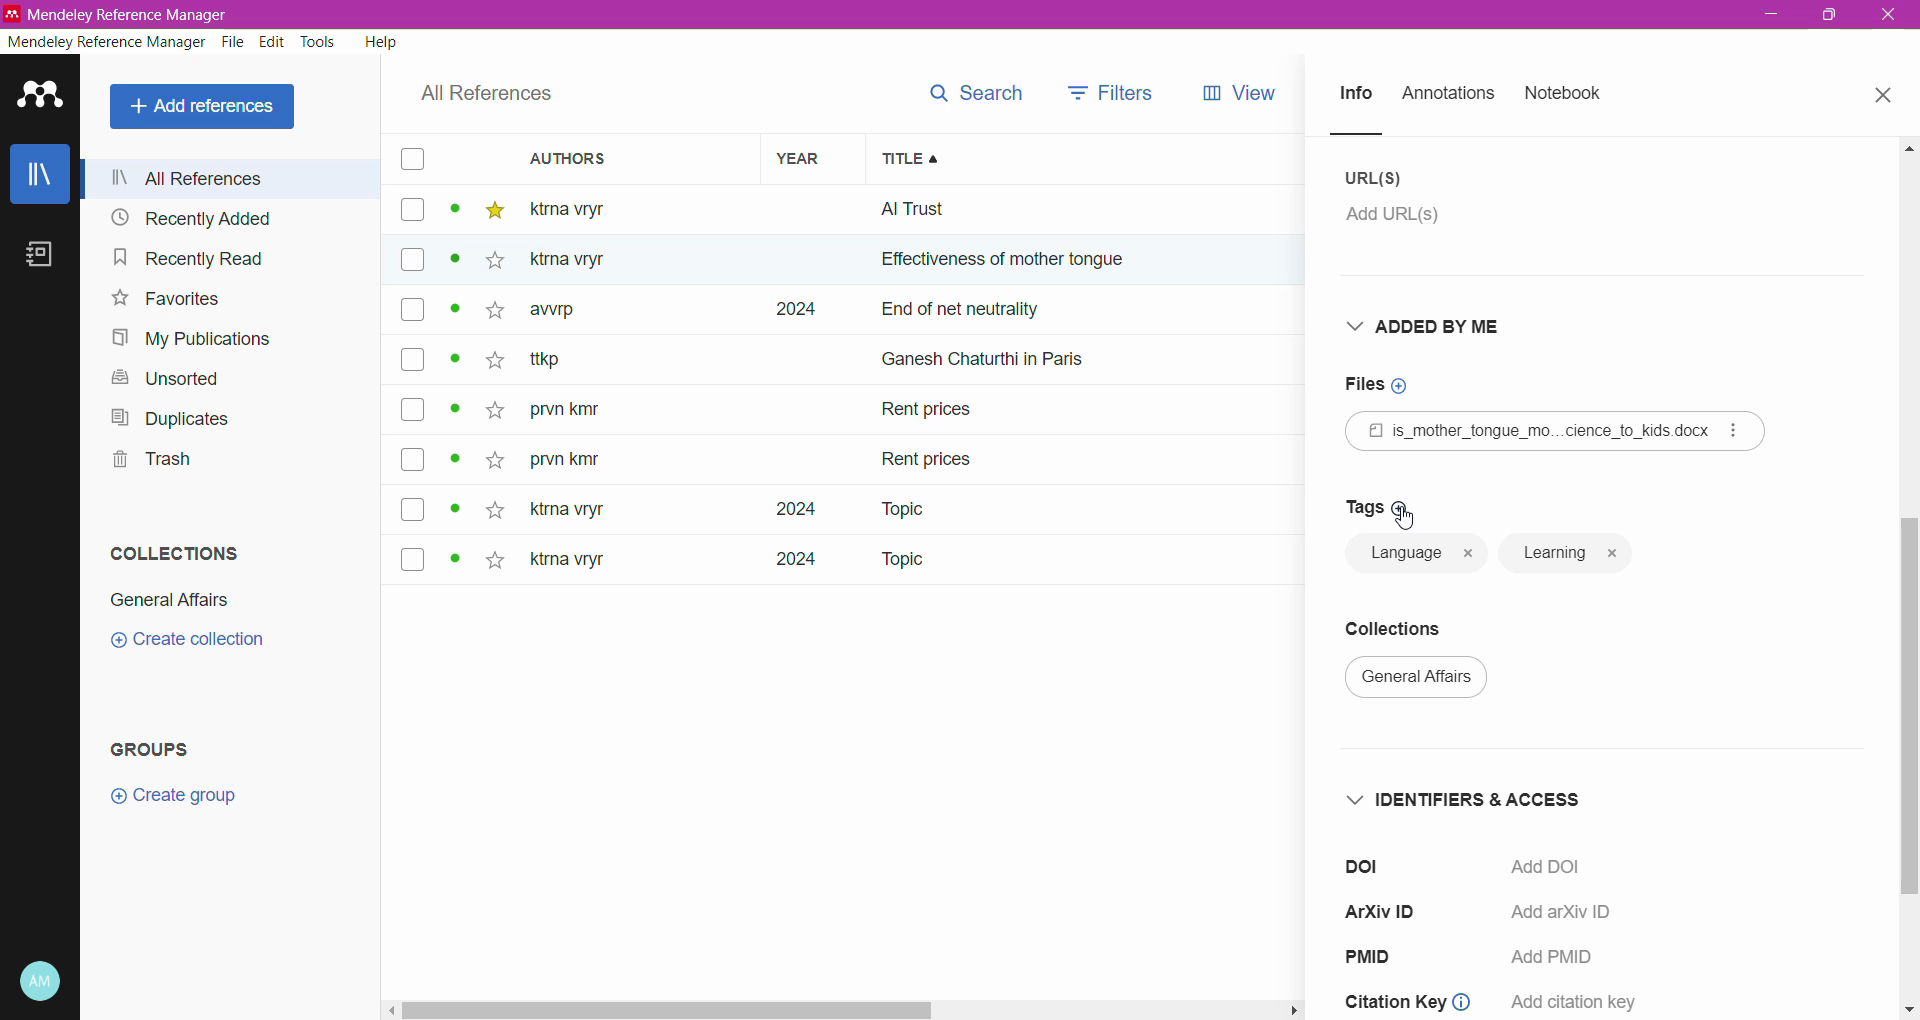 This screenshot has height=1020, width=1920. Describe the element at coordinates (804, 158) in the screenshot. I see `Year` at that location.